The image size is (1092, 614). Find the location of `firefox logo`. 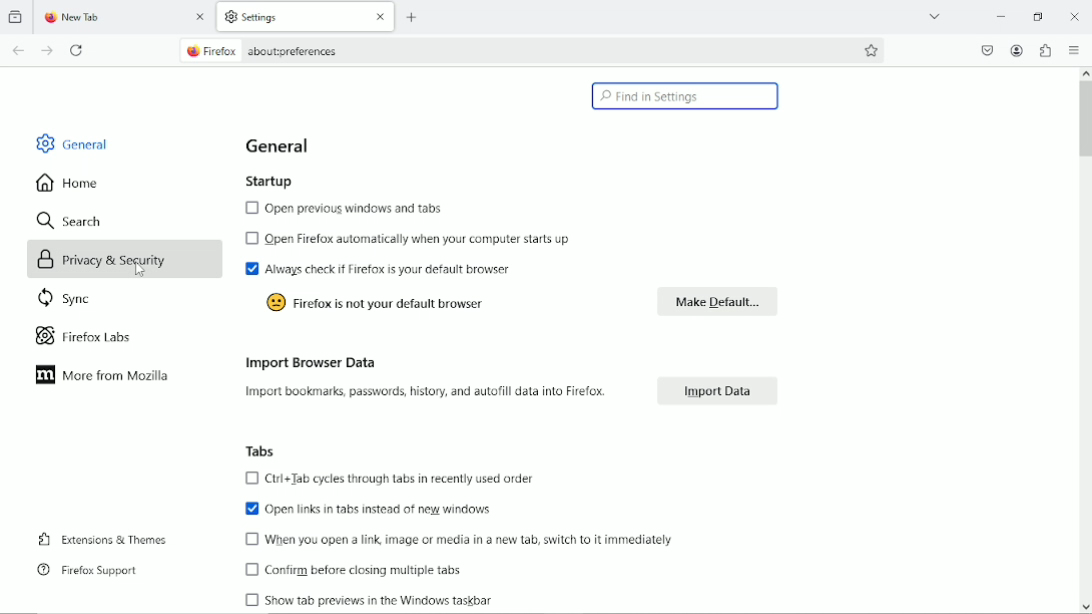

firefox logo is located at coordinates (48, 19).